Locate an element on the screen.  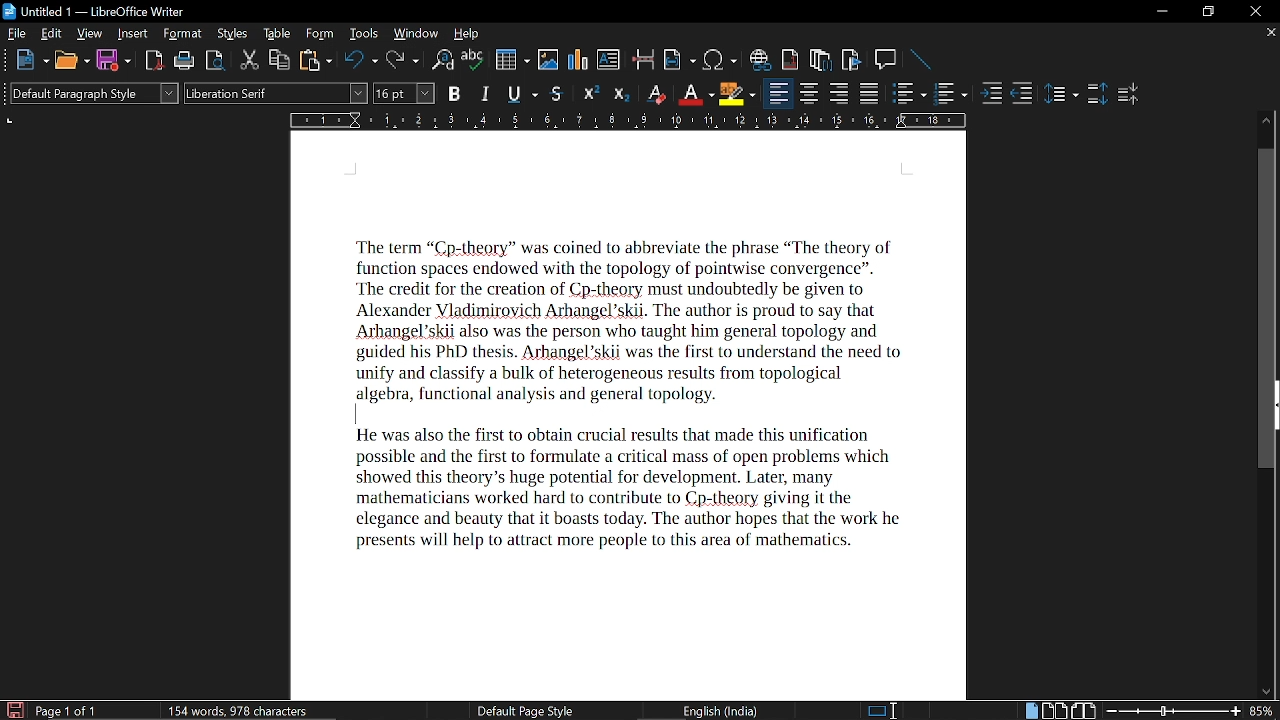
Decrease paragraph spacing is located at coordinates (1128, 96).